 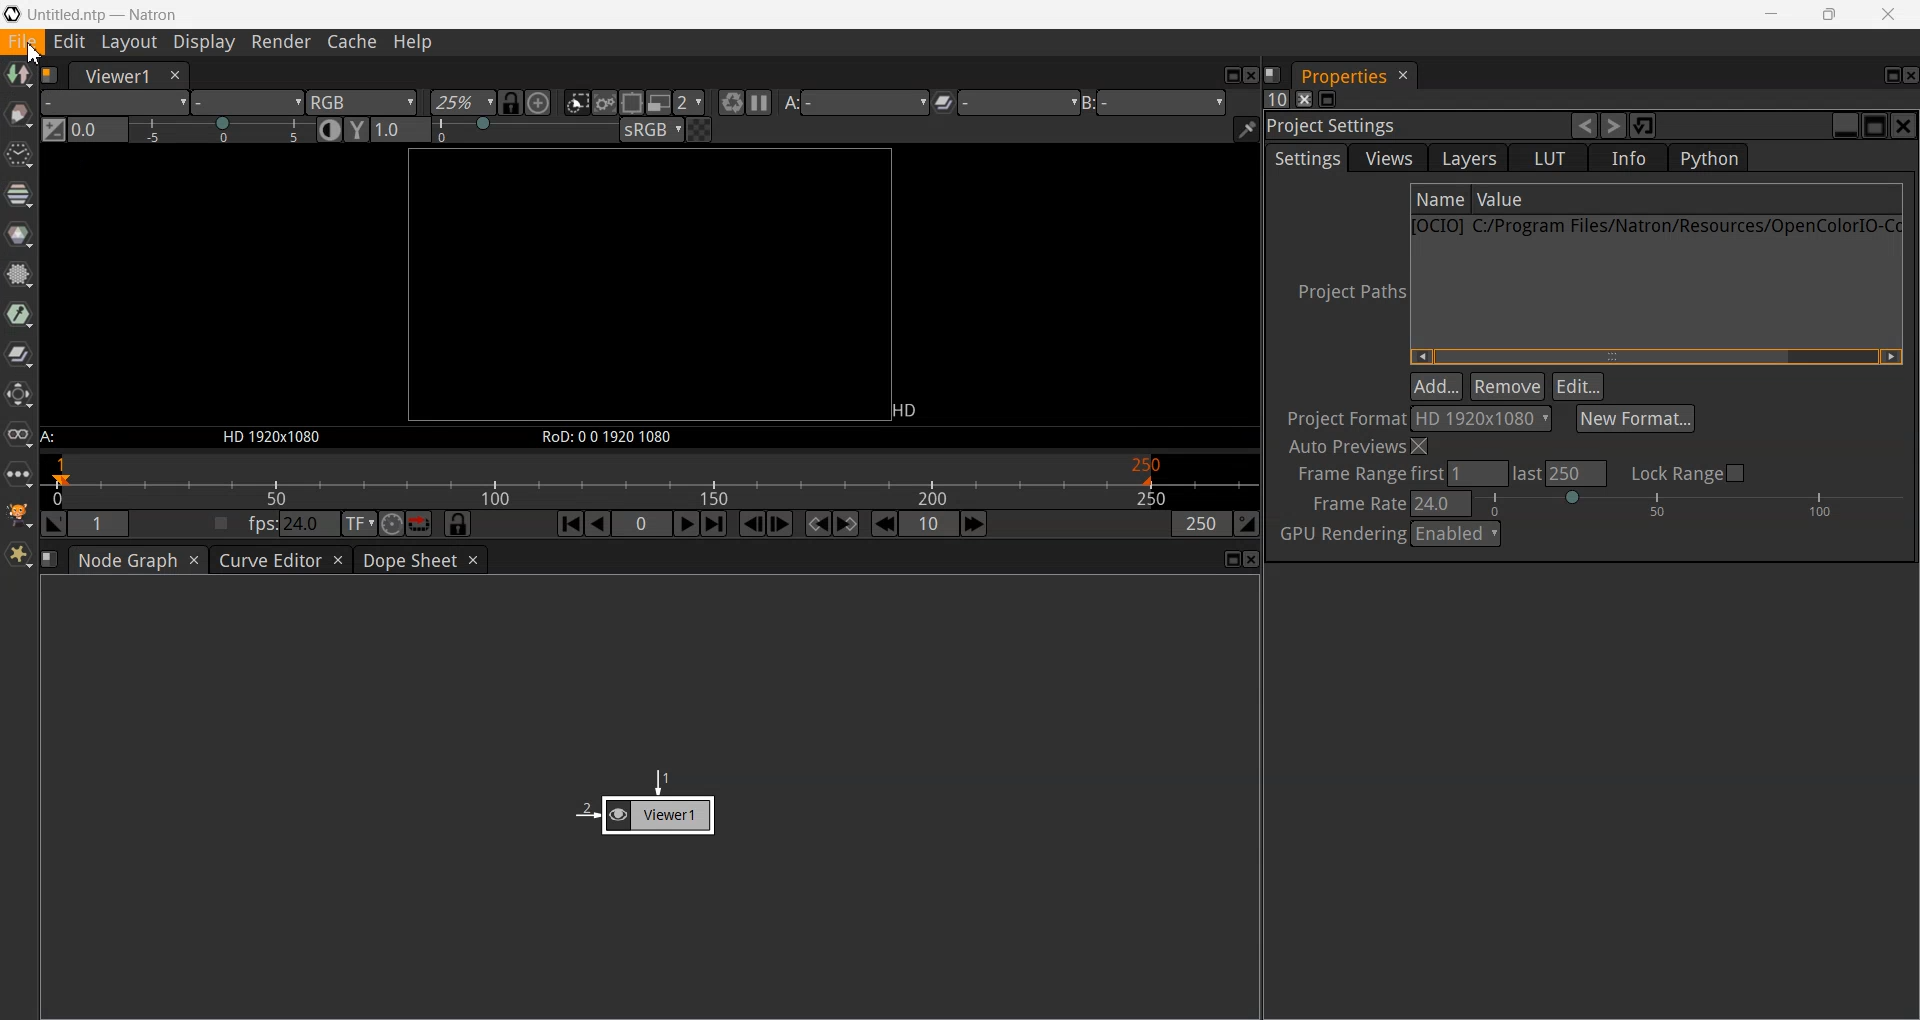 What do you see at coordinates (19, 353) in the screenshot?
I see `Merge` at bounding box center [19, 353].